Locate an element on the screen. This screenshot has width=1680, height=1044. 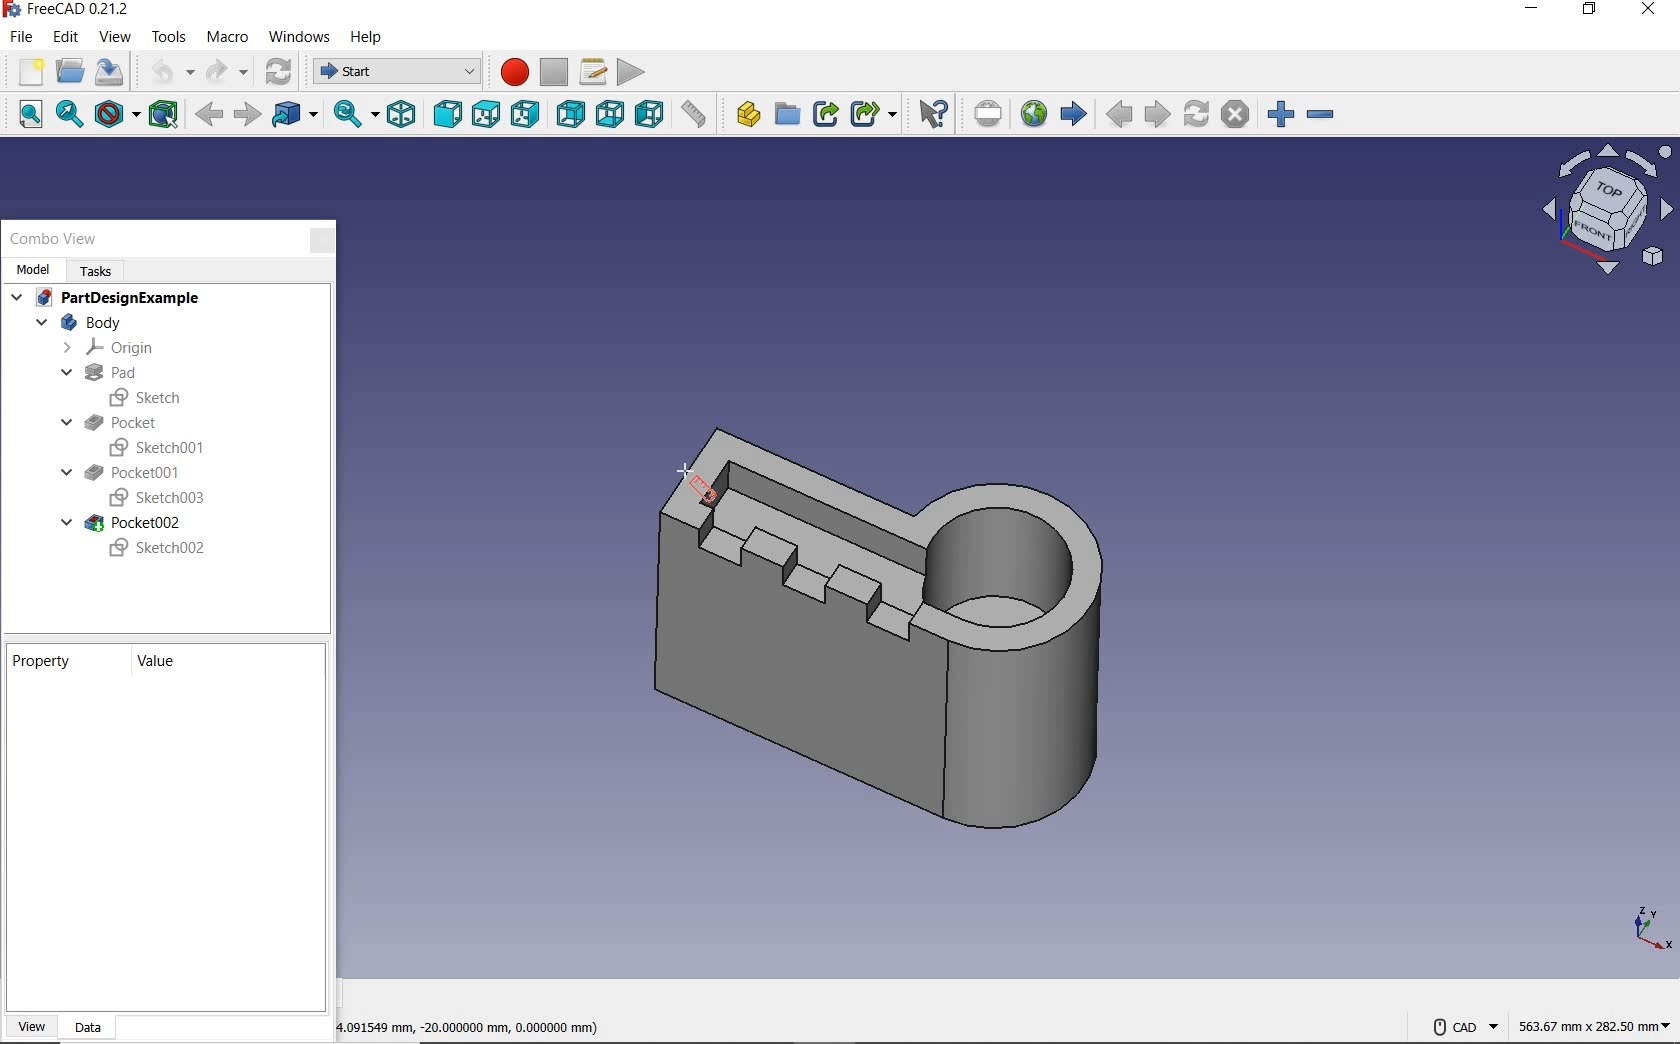
macros is located at coordinates (594, 72).